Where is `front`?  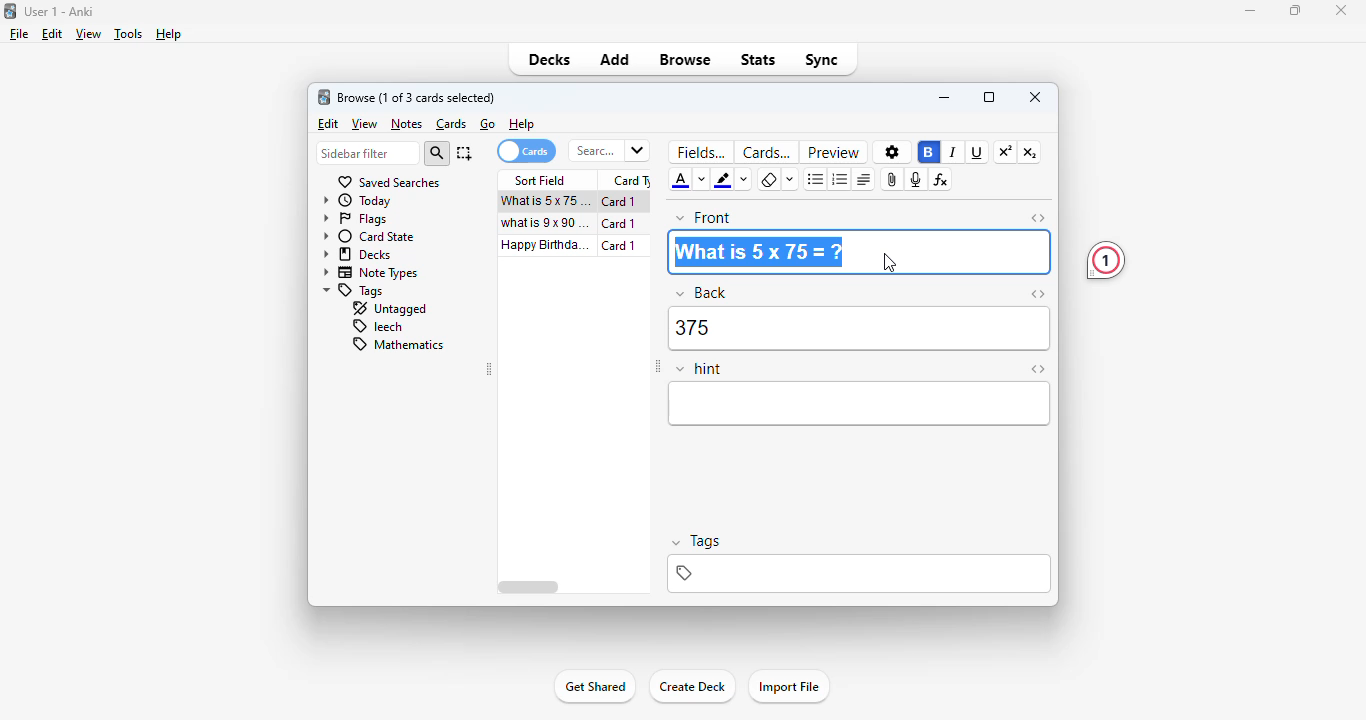
front is located at coordinates (703, 218).